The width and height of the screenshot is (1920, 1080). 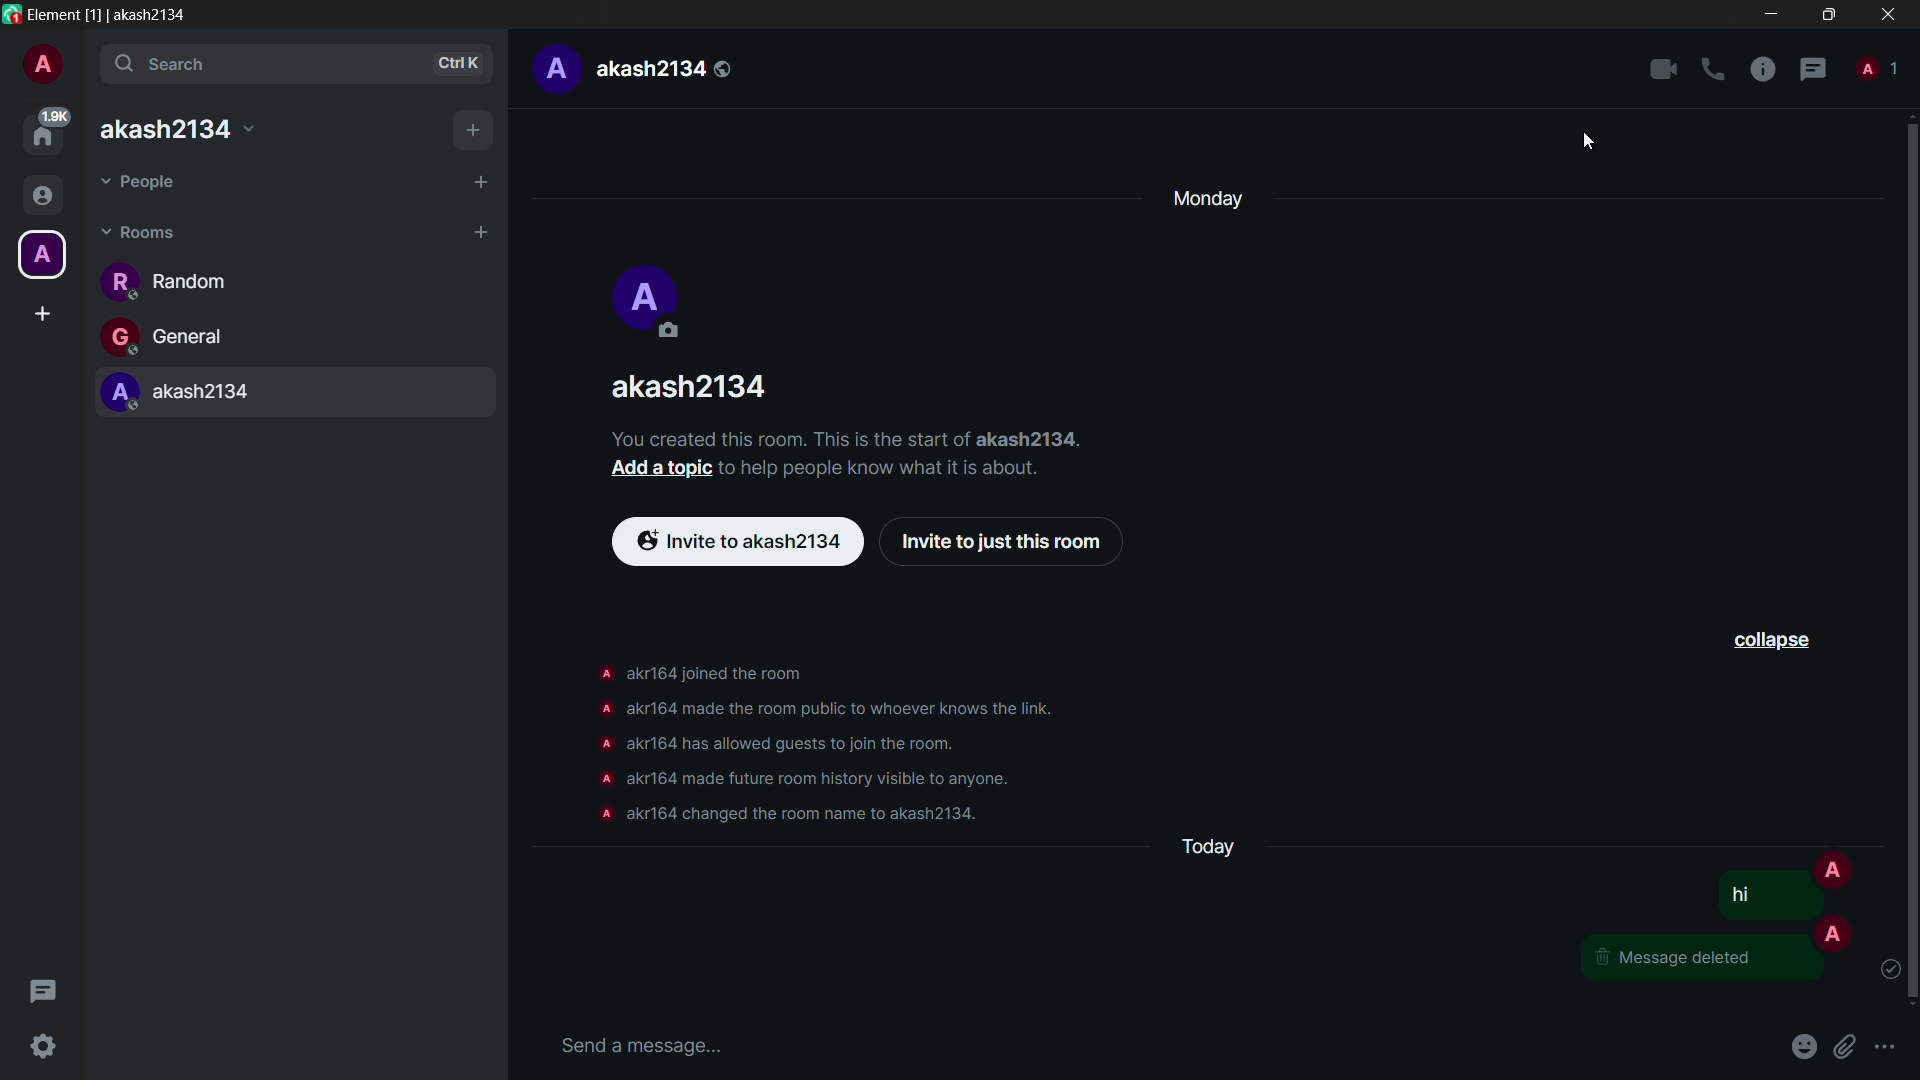 What do you see at coordinates (722, 674) in the screenshot?
I see `akr164 joined the room` at bounding box center [722, 674].